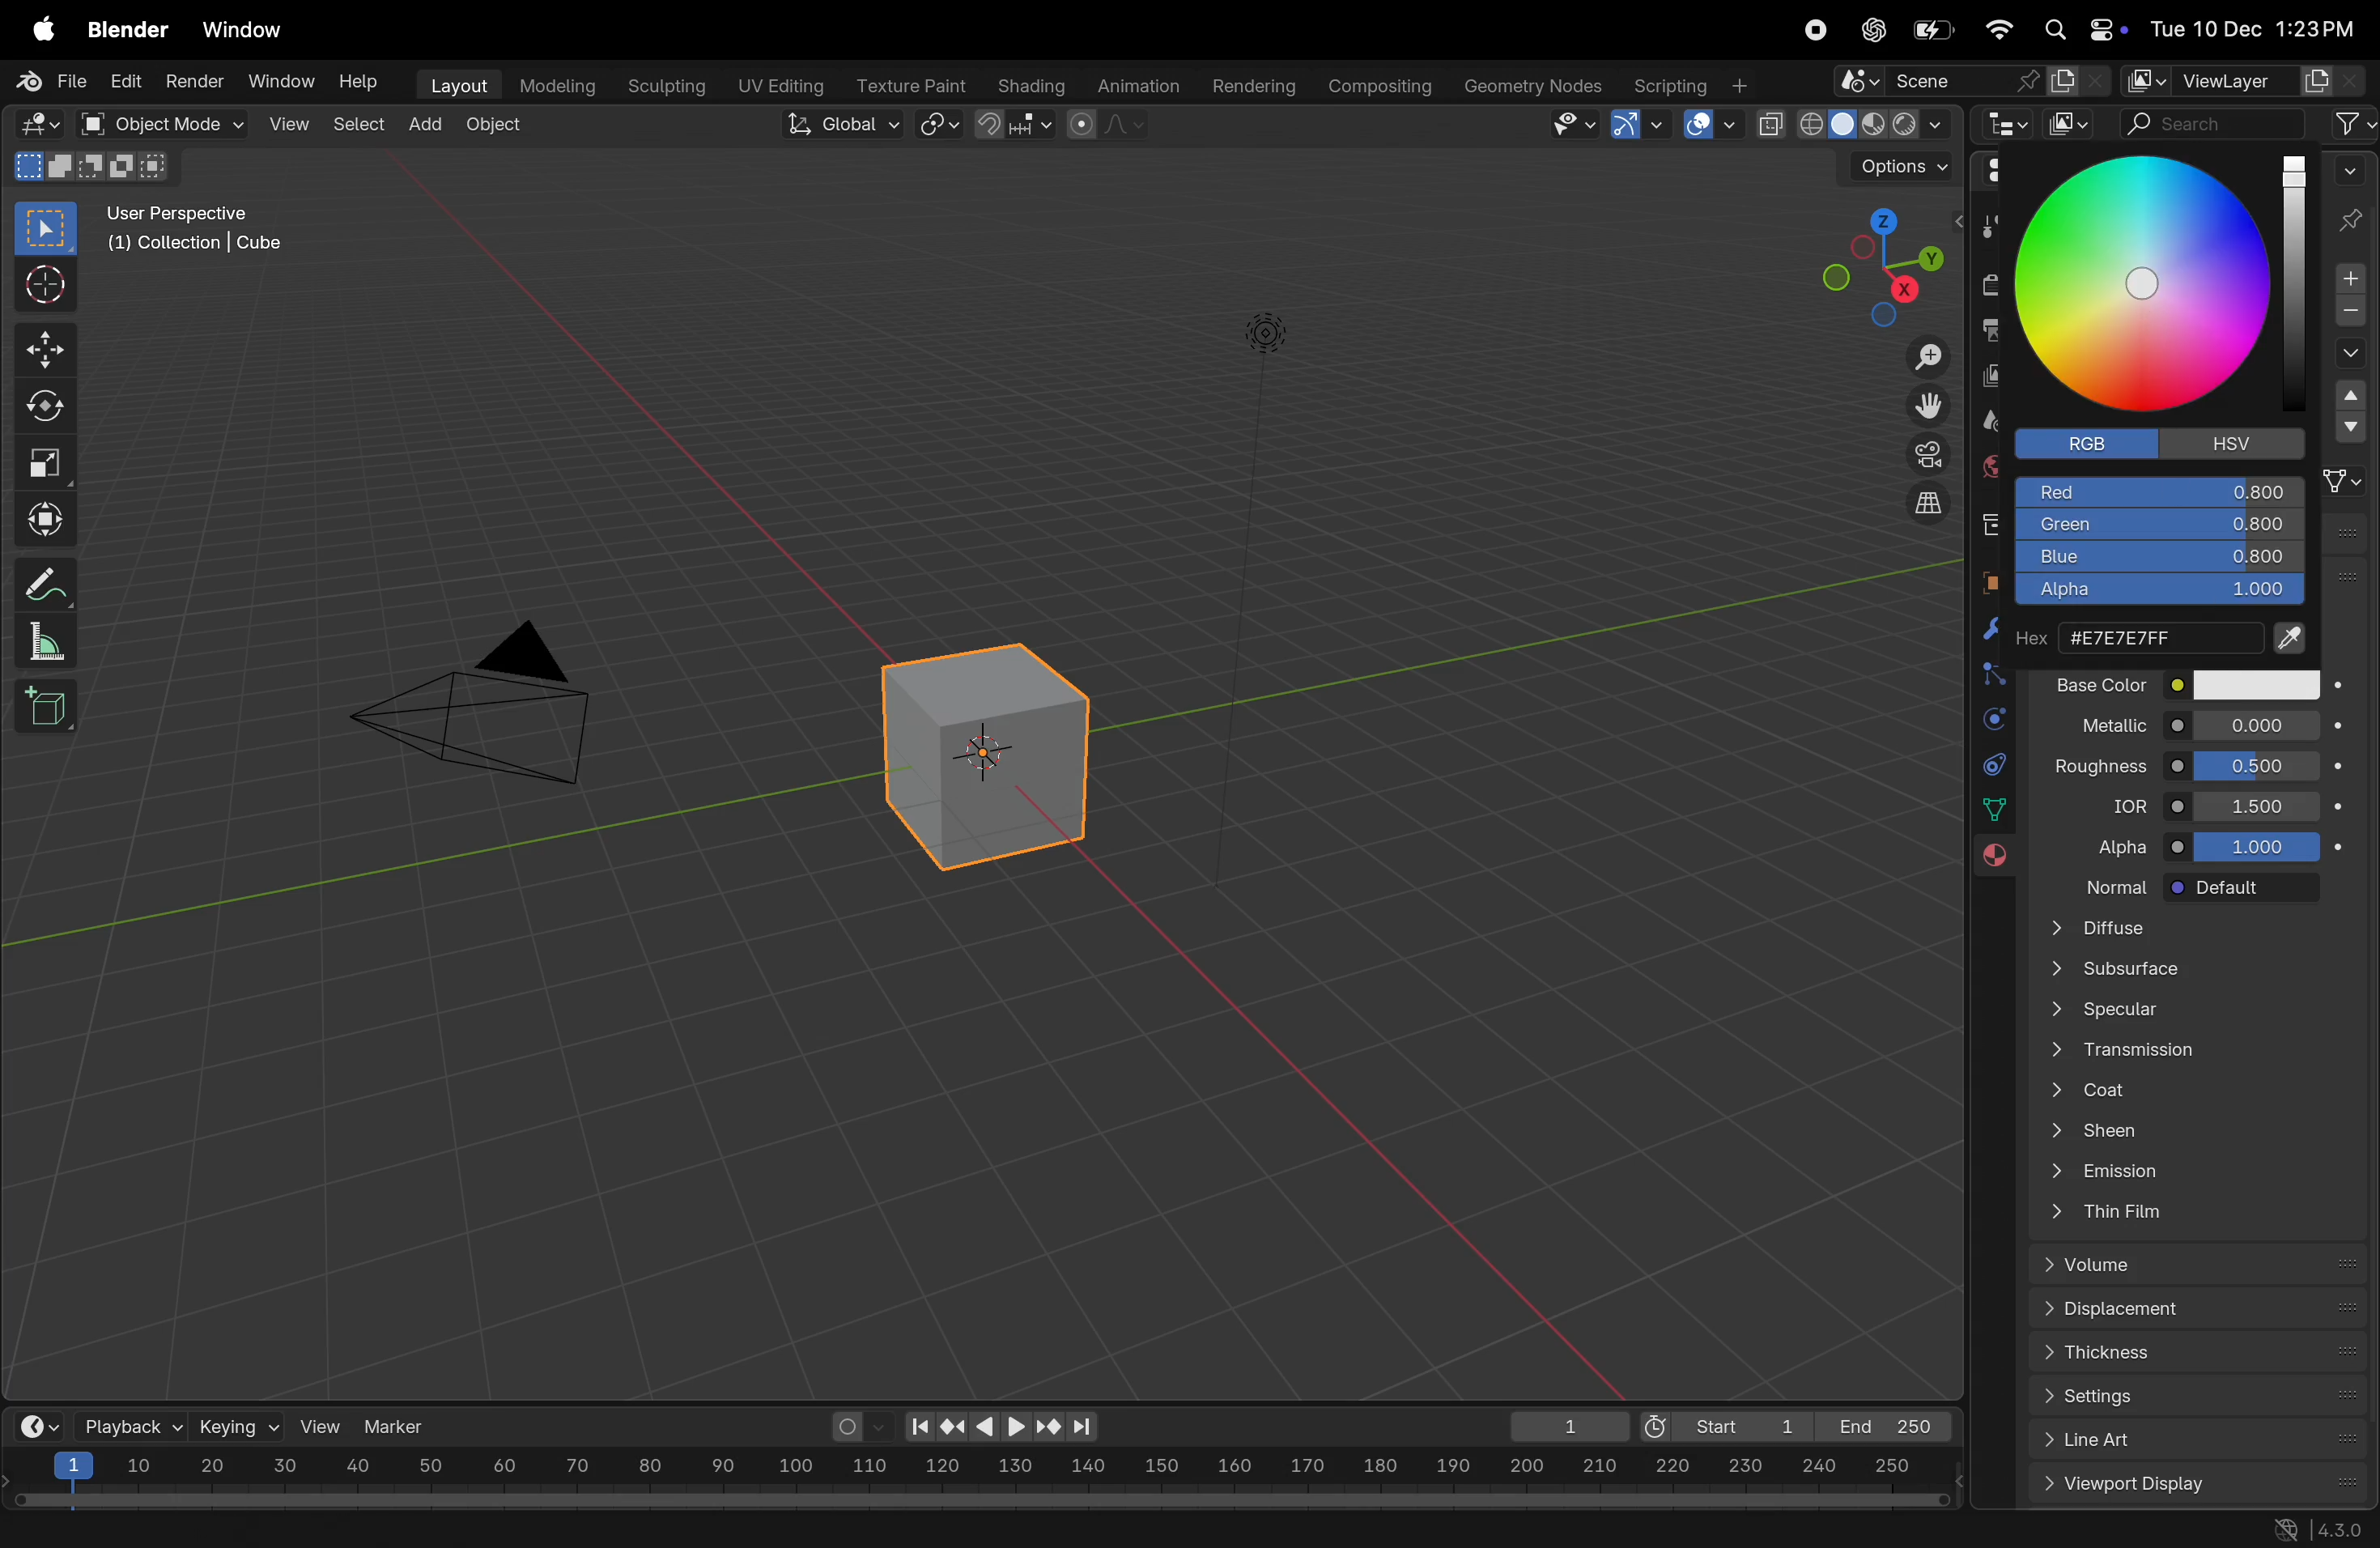 The height and width of the screenshot is (1548, 2380). Describe the element at coordinates (1983, 580) in the screenshot. I see `object` at that location.